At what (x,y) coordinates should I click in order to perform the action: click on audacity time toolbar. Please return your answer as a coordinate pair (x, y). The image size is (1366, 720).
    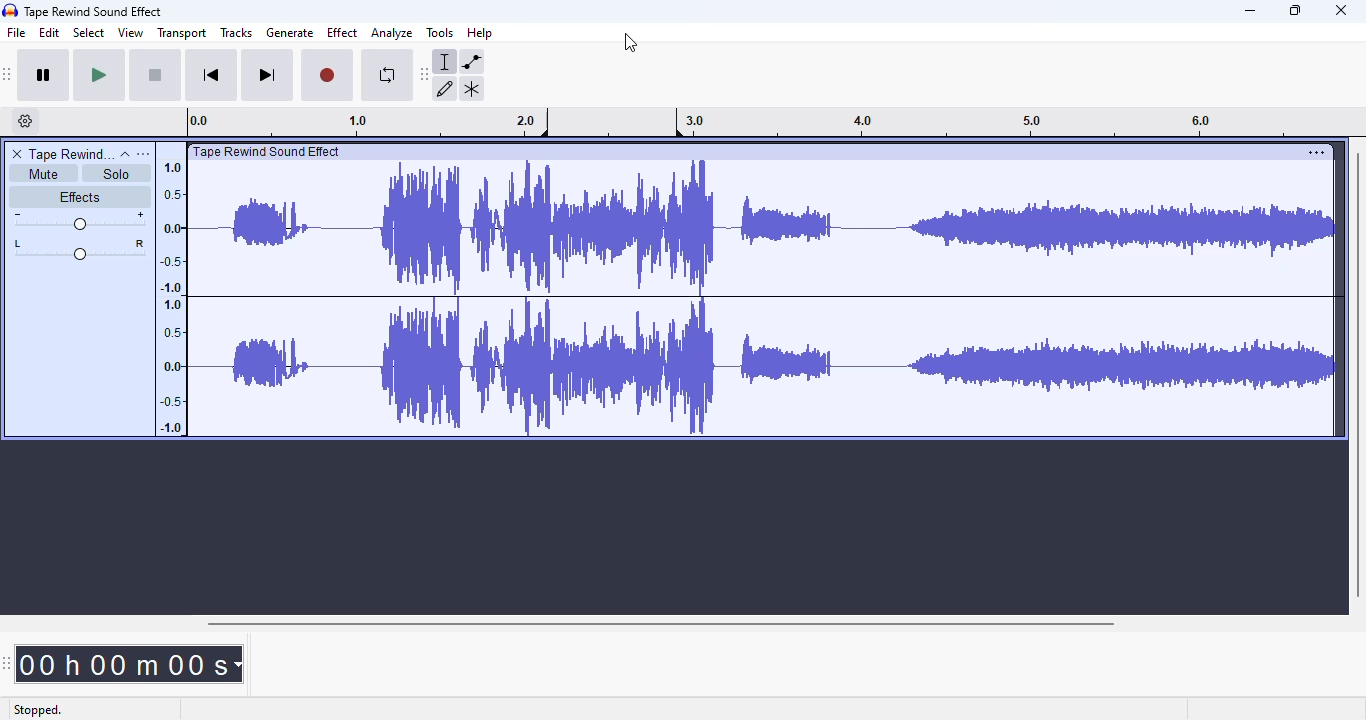
    Looking at the image, I should click on (7, 662).